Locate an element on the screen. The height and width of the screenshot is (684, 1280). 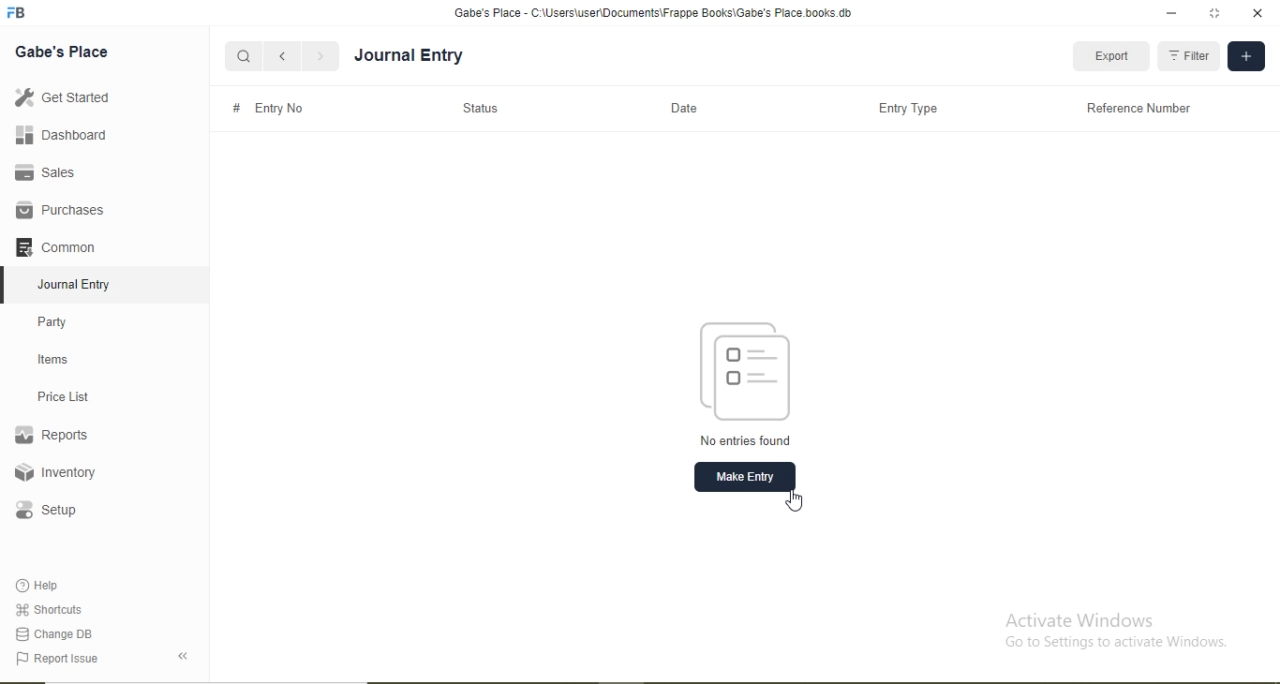
Make Entry is located at coordinates (745, 477).